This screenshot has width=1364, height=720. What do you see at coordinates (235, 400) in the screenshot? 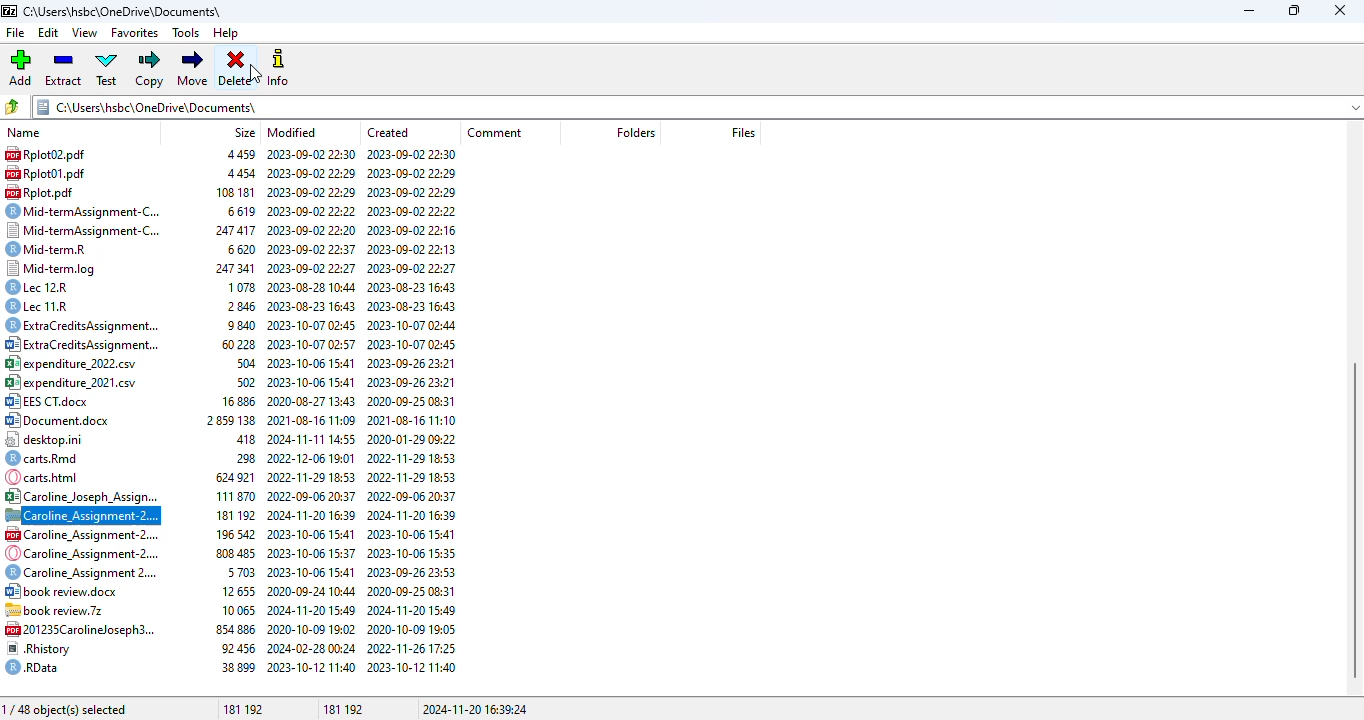
I see `16 886` at bounding box center [235, 400].